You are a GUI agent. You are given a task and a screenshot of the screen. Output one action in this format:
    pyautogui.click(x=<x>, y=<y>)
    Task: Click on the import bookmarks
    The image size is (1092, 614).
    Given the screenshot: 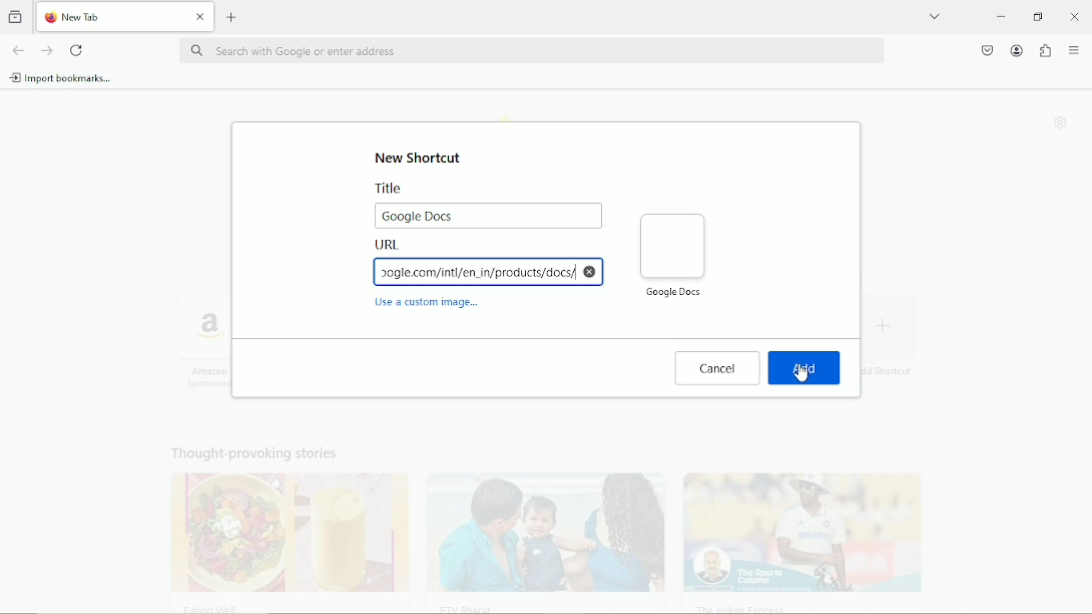 What is the action you would take?
    pyautogui.click(x=61, y=77)
    